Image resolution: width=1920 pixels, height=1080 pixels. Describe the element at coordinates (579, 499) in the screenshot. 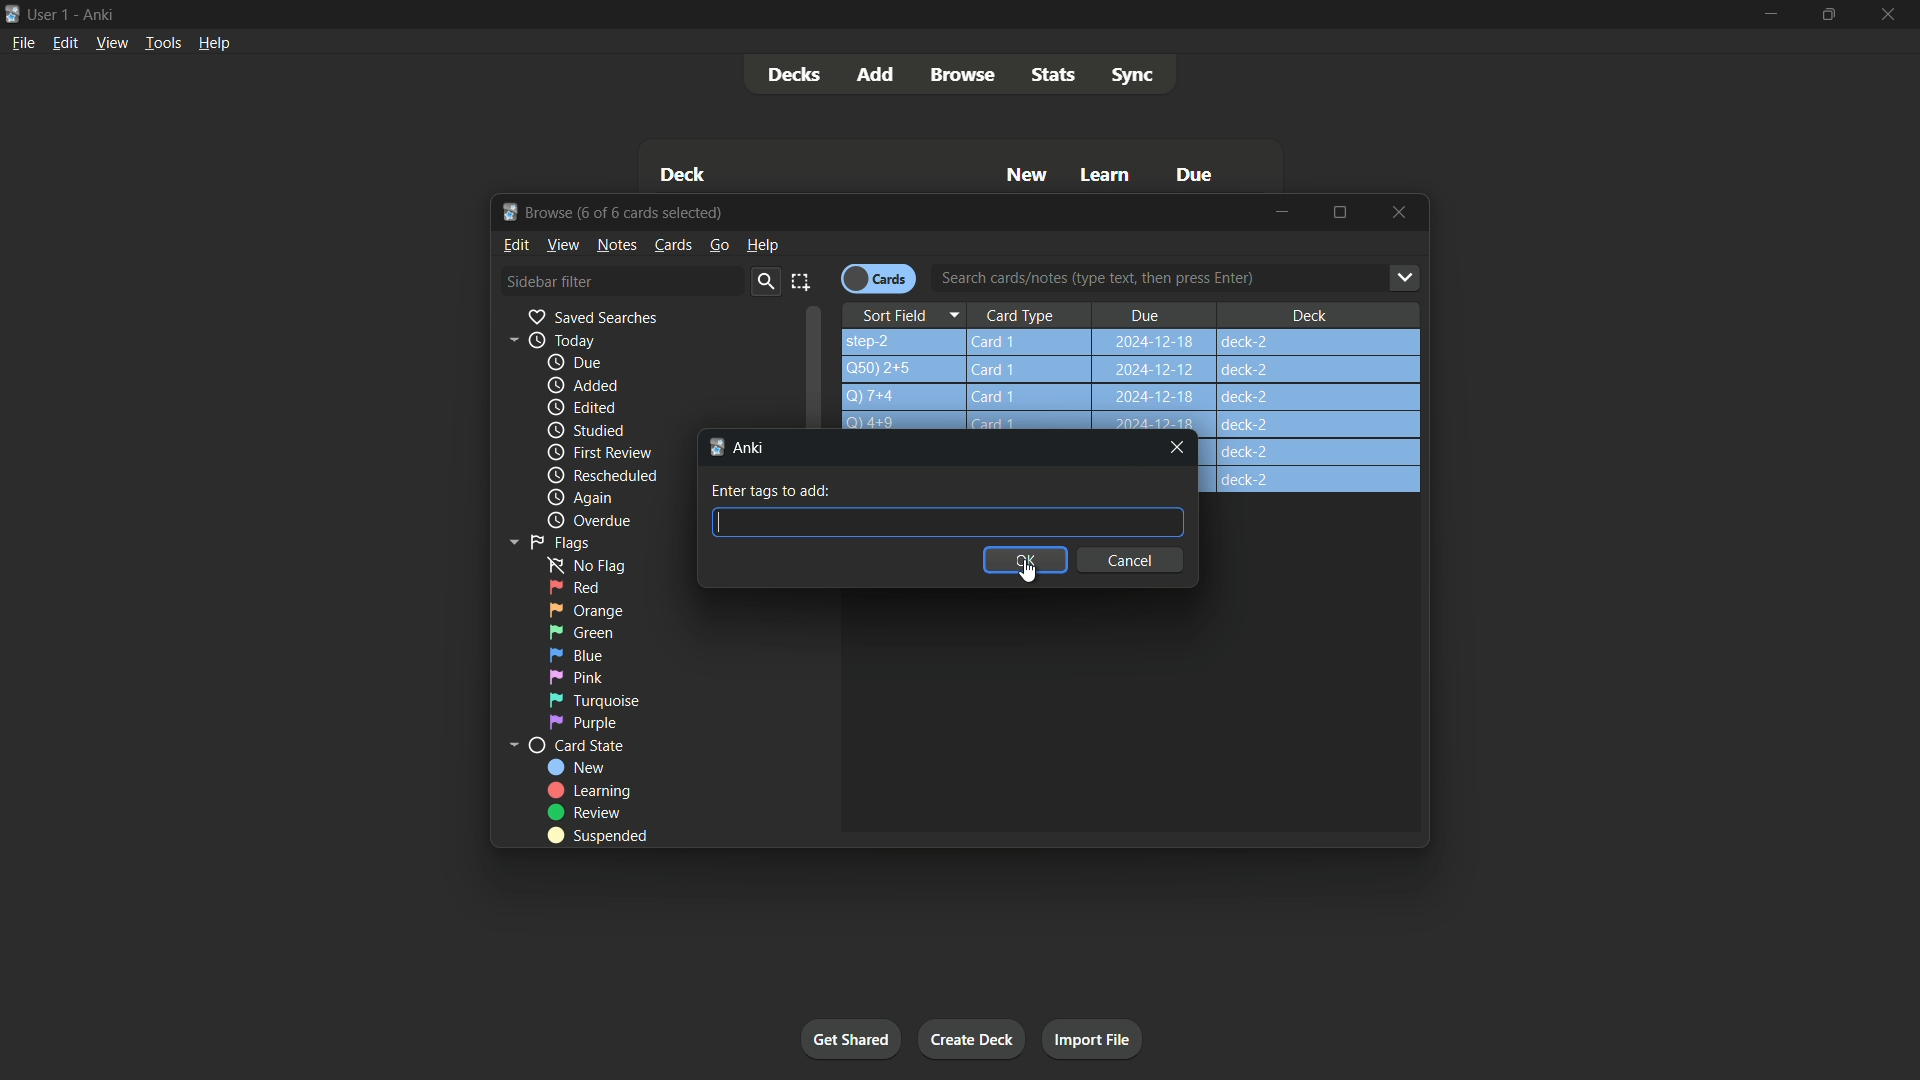

I see `again` at that location.